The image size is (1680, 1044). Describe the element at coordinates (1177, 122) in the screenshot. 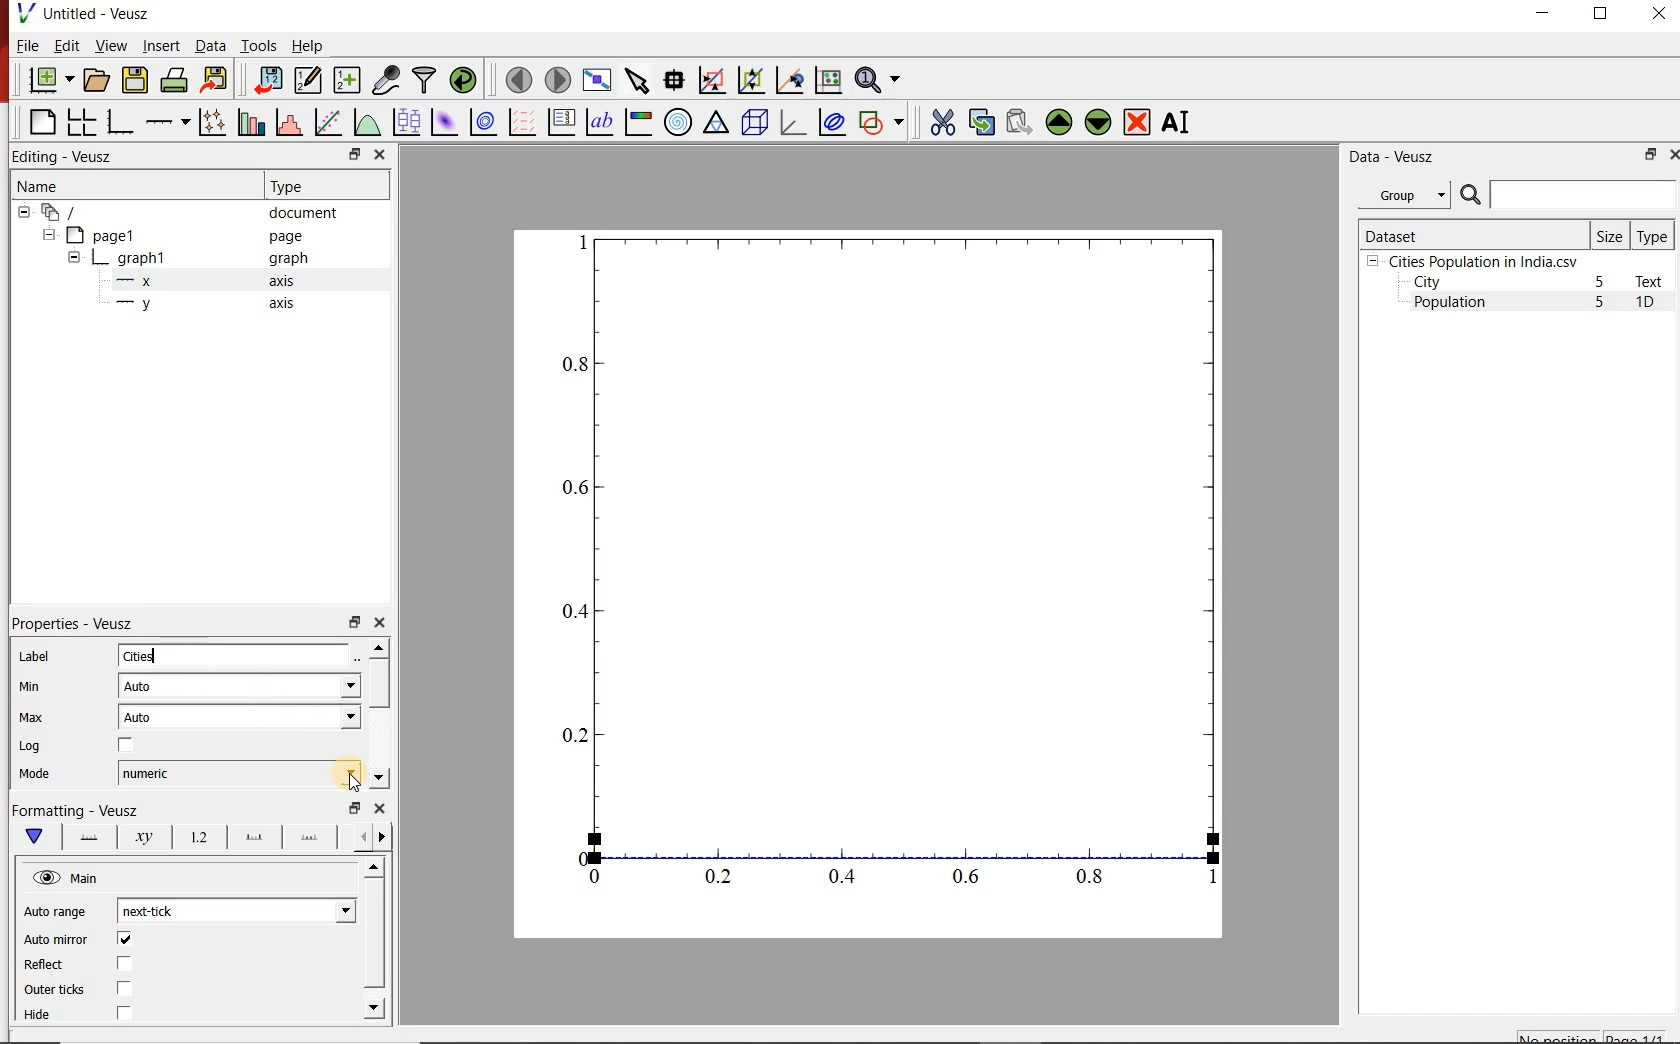

I see `renames the selected widget` at that location.